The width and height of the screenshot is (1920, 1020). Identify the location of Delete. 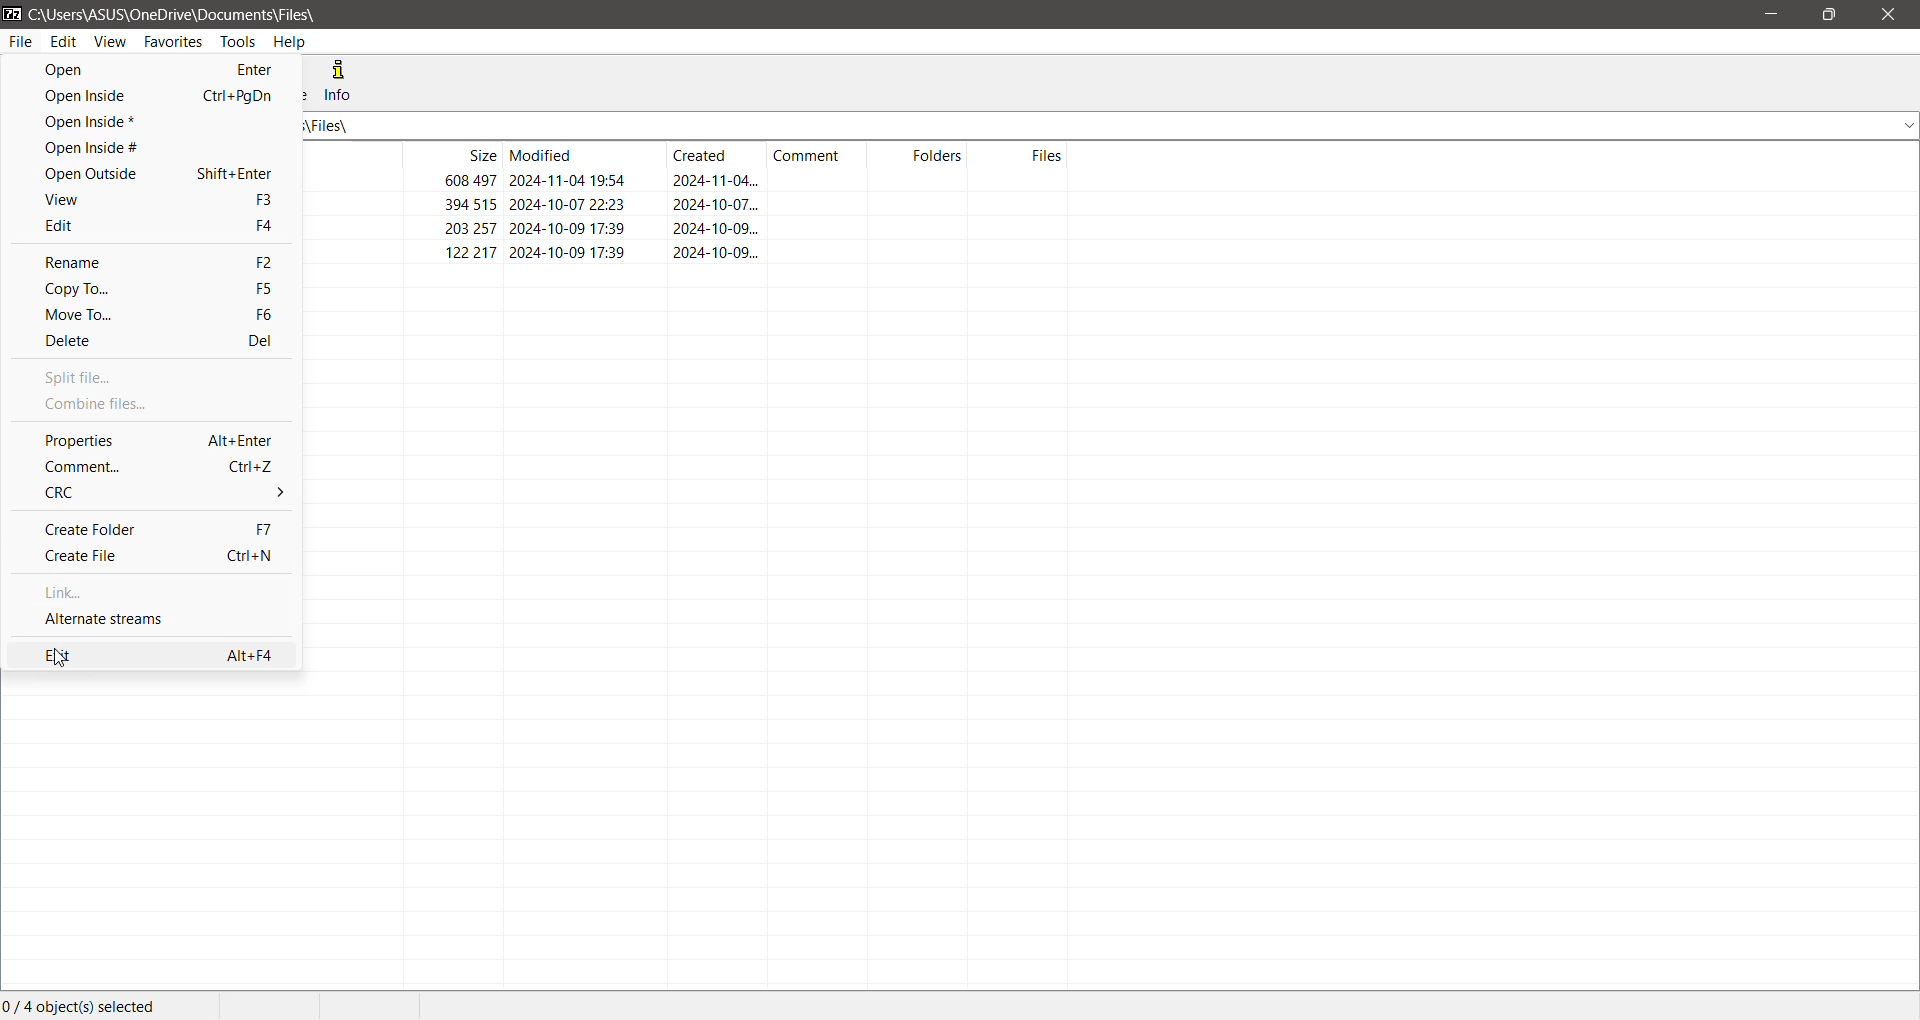
(156, 340).